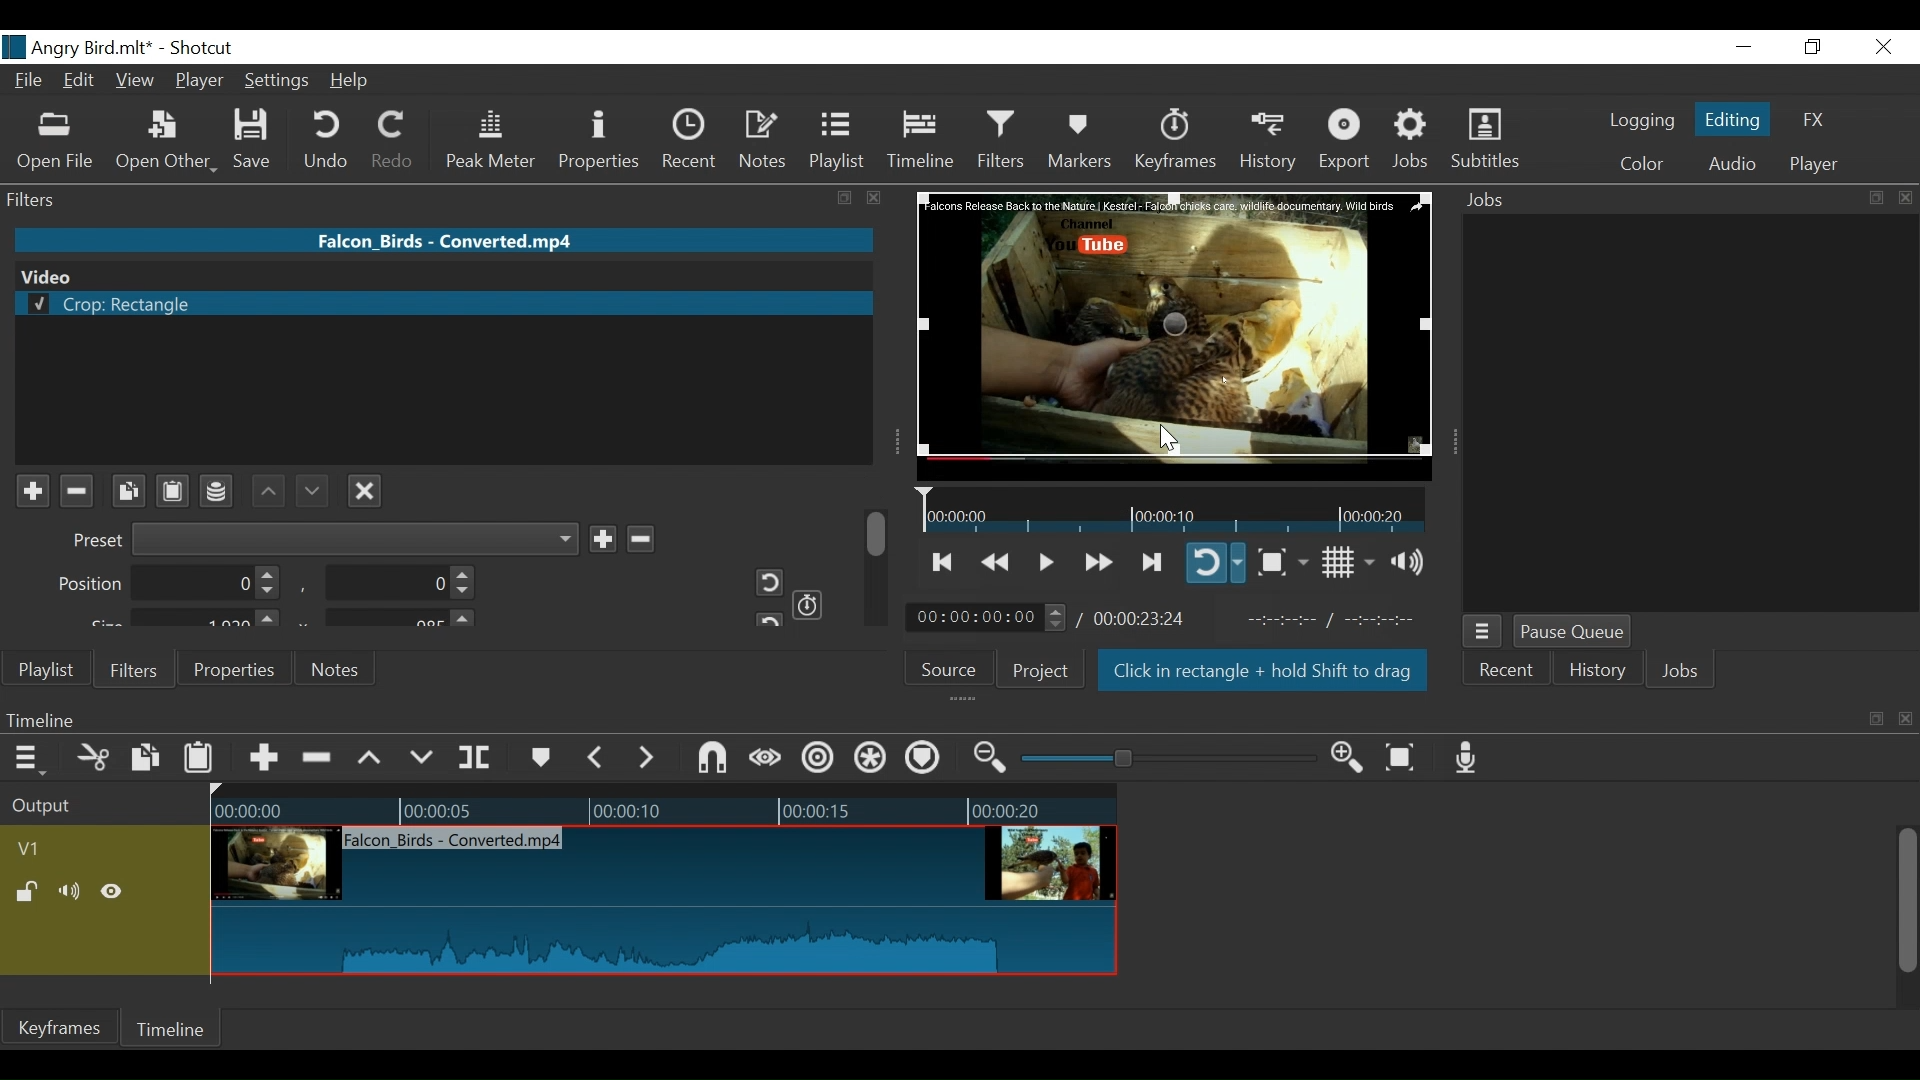 The width and height of the screenshot is (1920, 1080). Describe the element at coordinates (1043, 564) in the screenshot. I see `Toggle play or pause (Space)` at that location.